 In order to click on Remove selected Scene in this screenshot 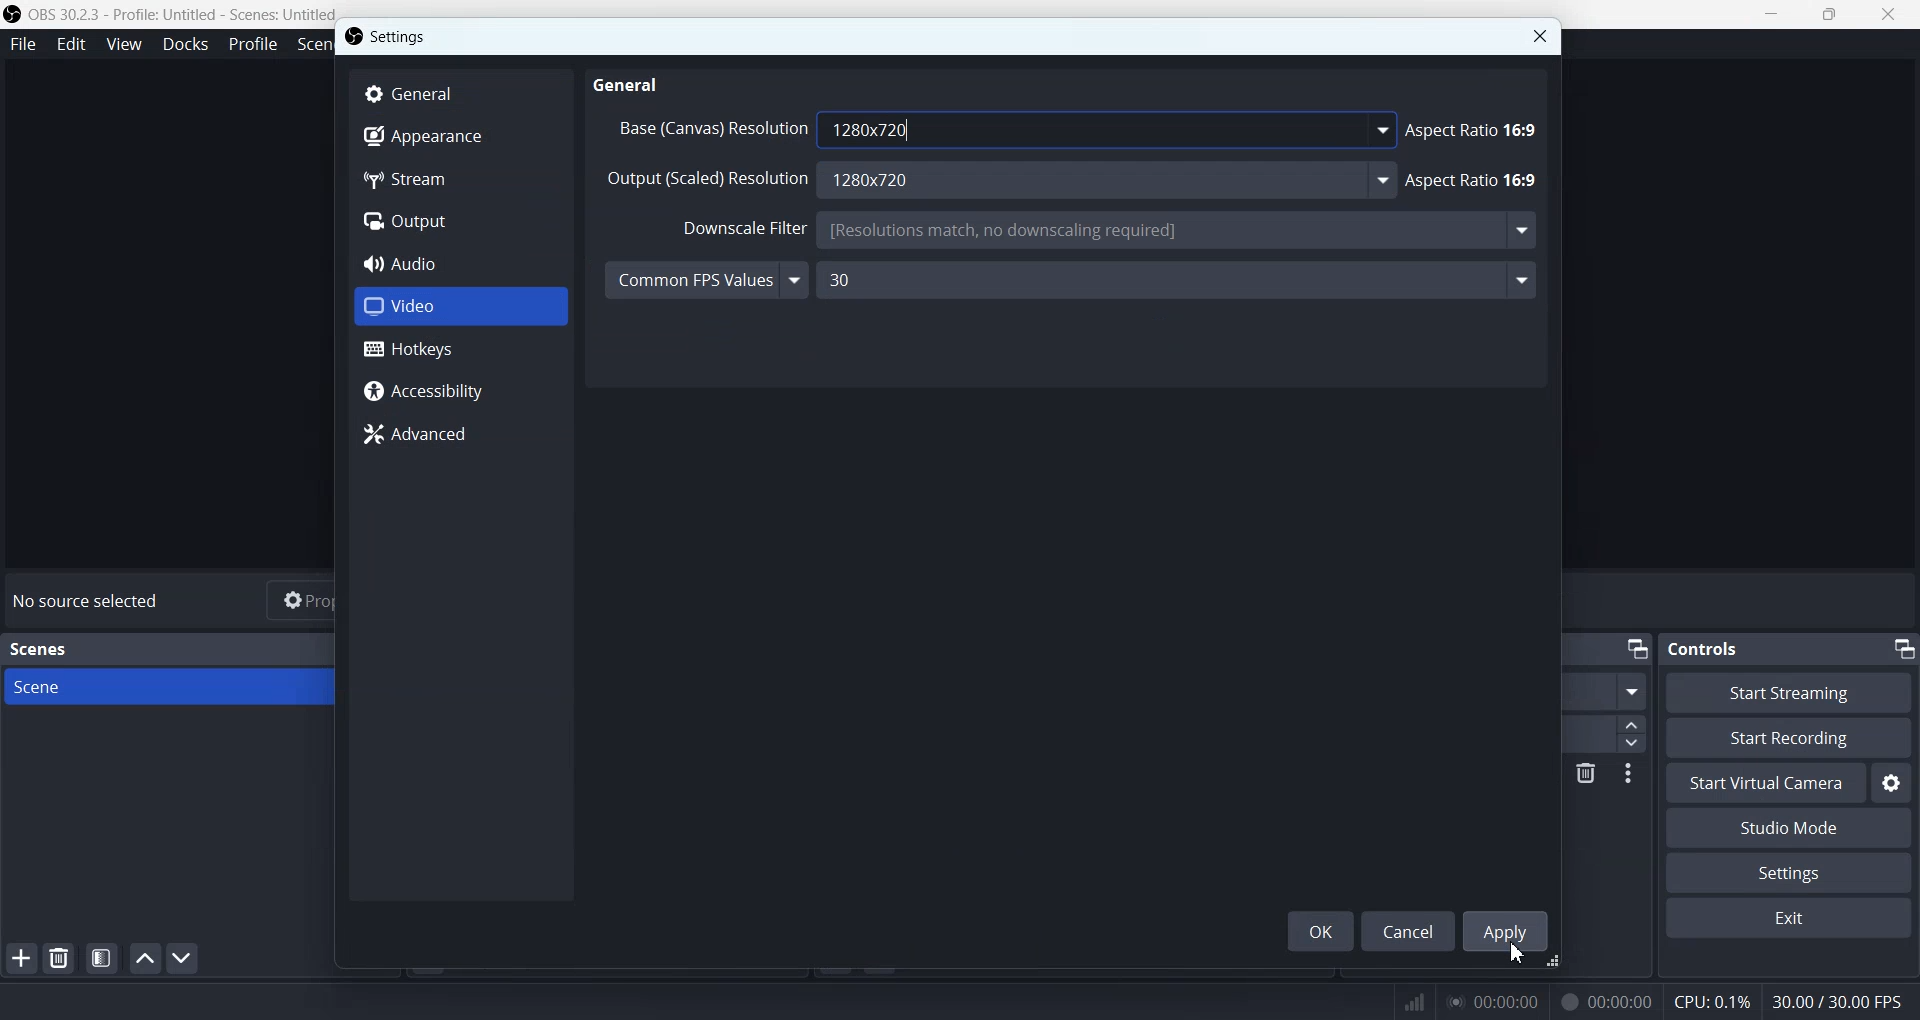, I will do `click(60, 958)`.